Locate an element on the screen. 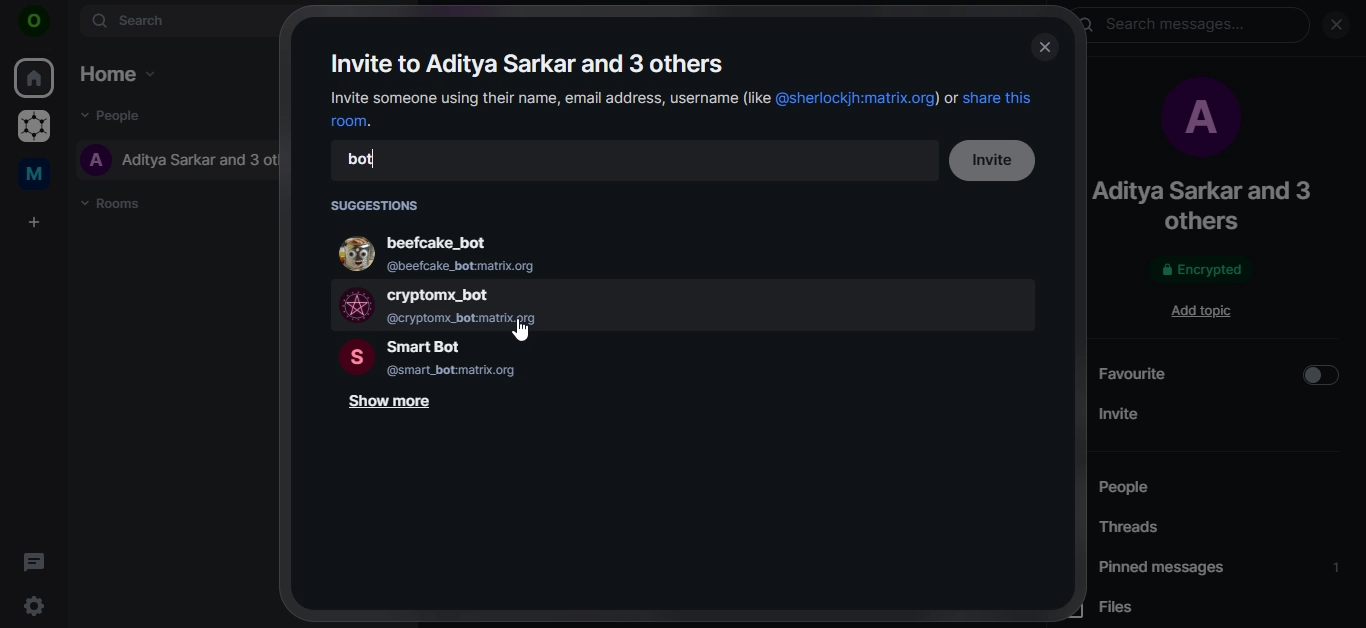  aditya sarkar and 3 others is located at coordinates (1215, 205).